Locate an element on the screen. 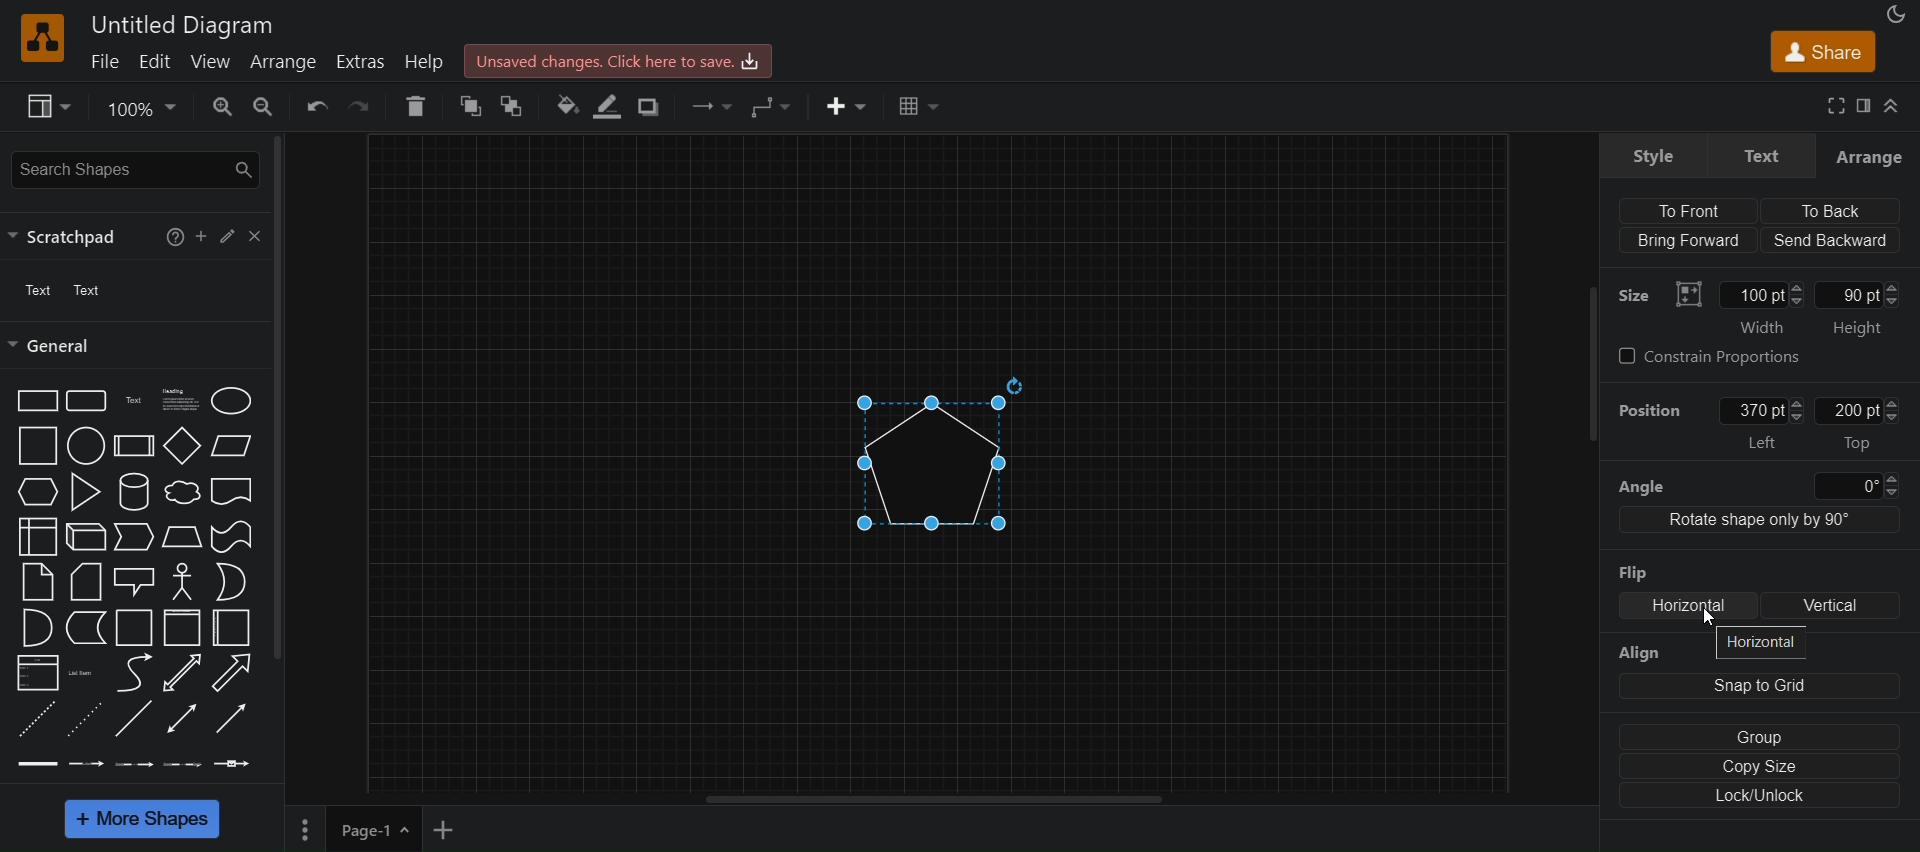 The width and height of the screenshot is (1920, 852). Rotate is located at coordinates (1015, 386).